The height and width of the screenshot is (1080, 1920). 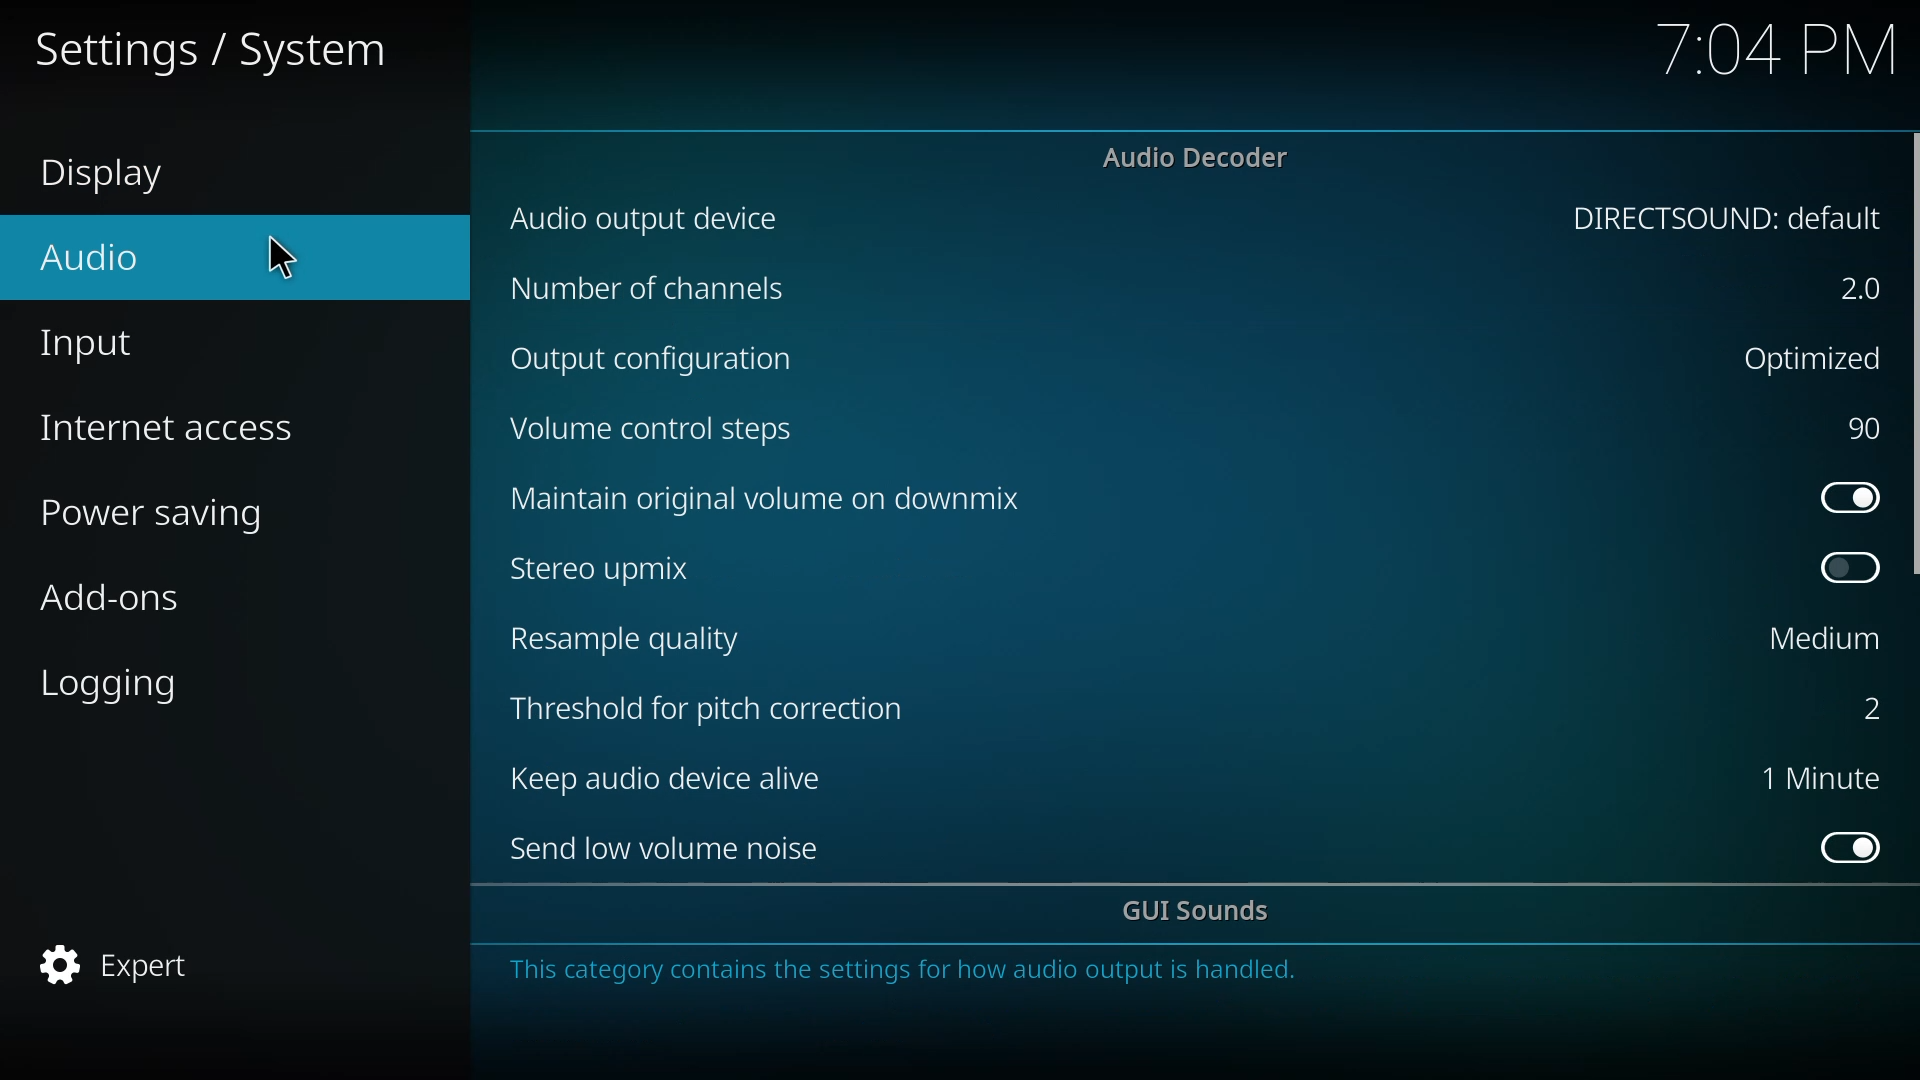 I want to click on input, so click(x=93, y=348).